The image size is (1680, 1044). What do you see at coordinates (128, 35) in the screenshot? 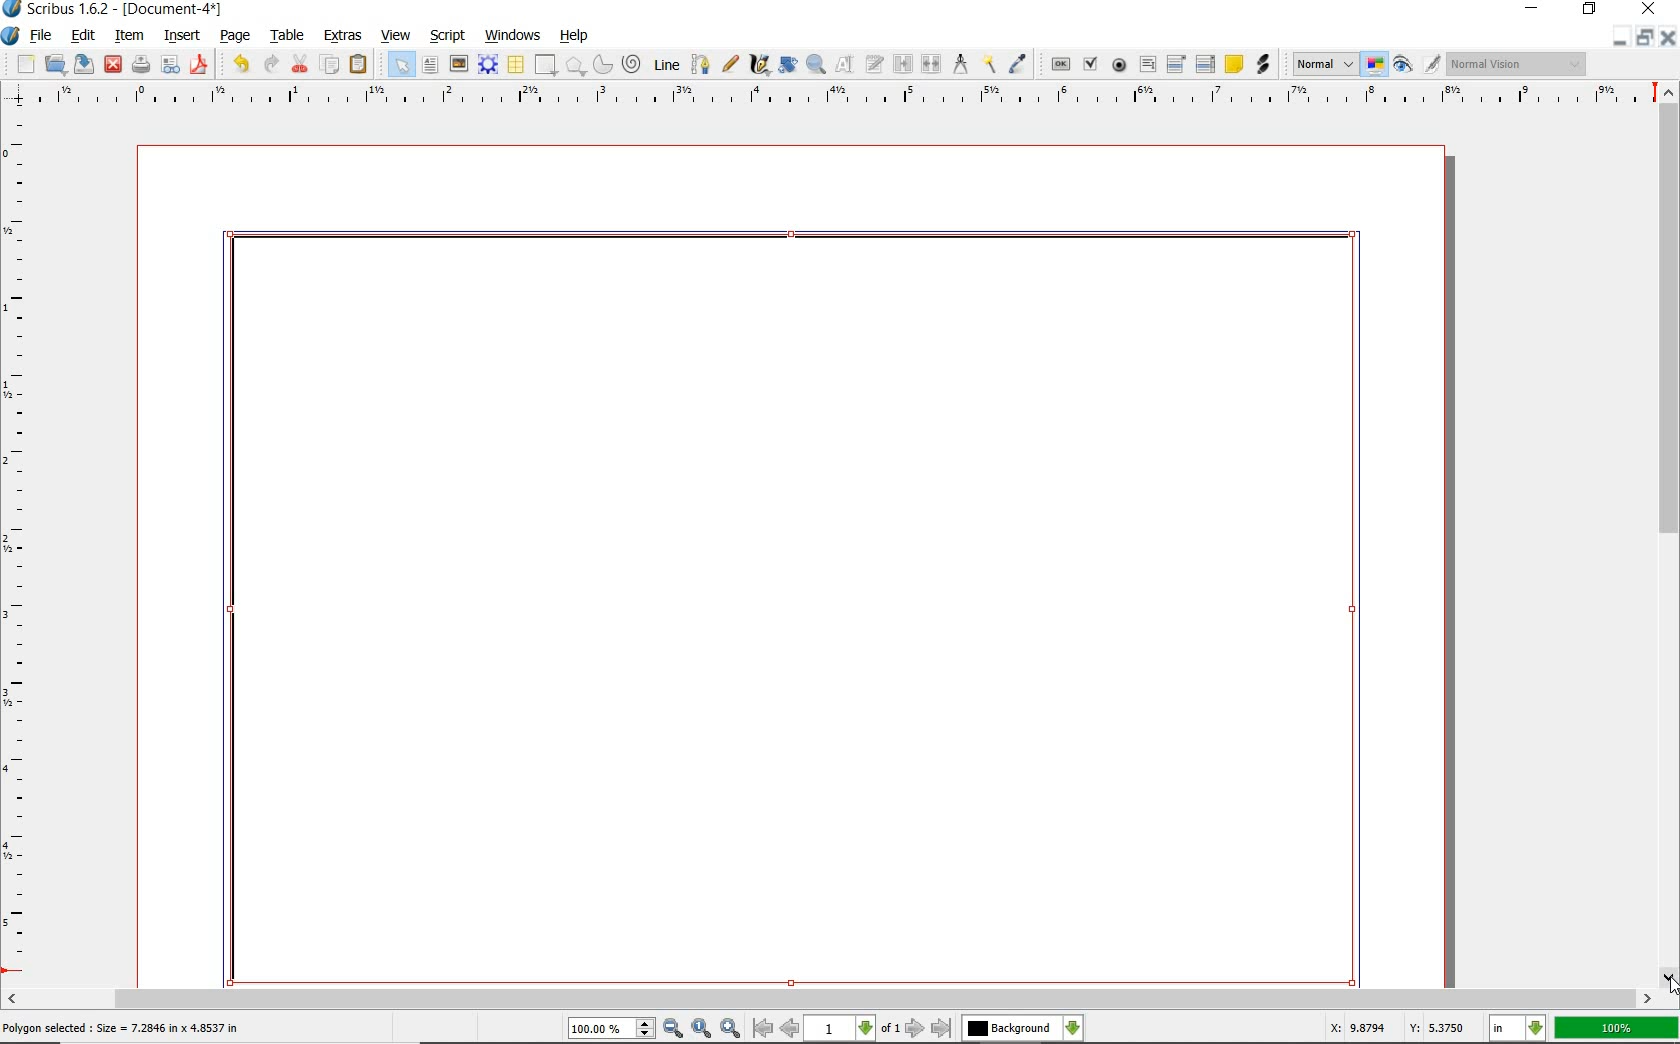
I see `item` at bounding box center [128, 35].